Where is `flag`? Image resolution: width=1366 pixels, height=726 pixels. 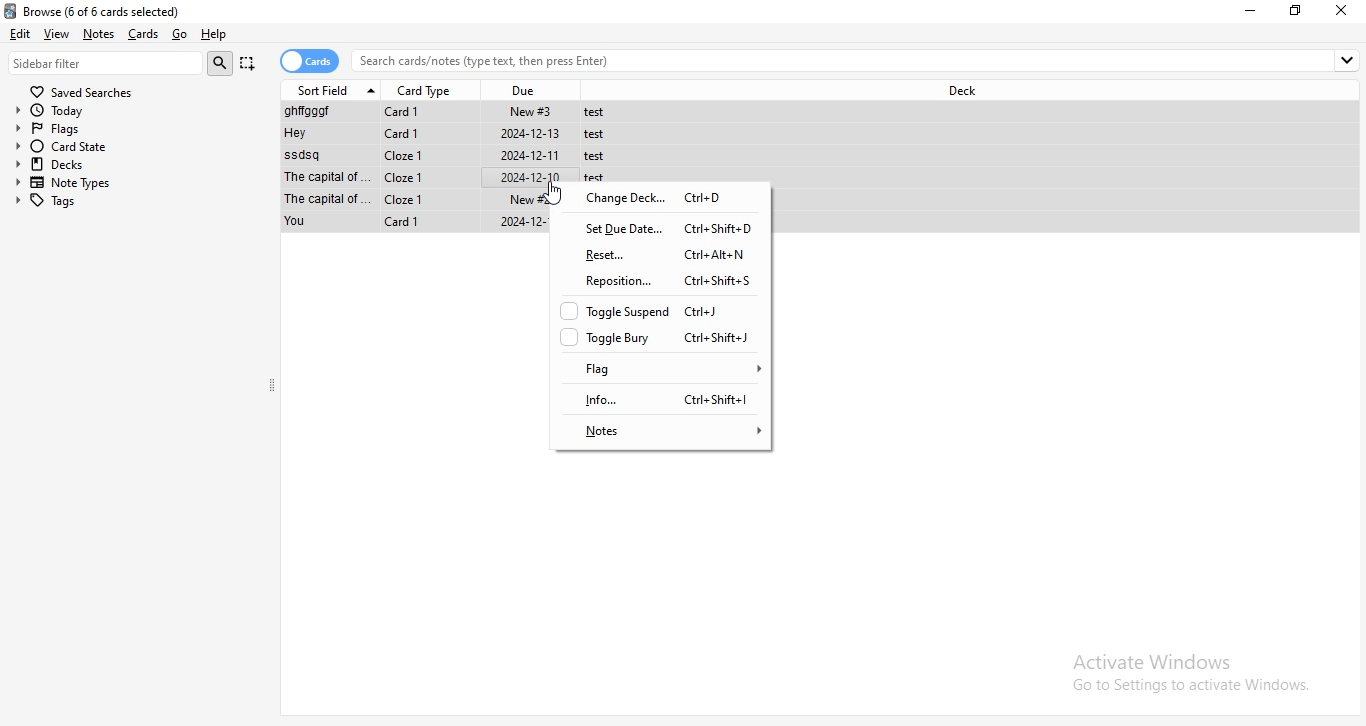 flag is located at coordinates (660, 370).